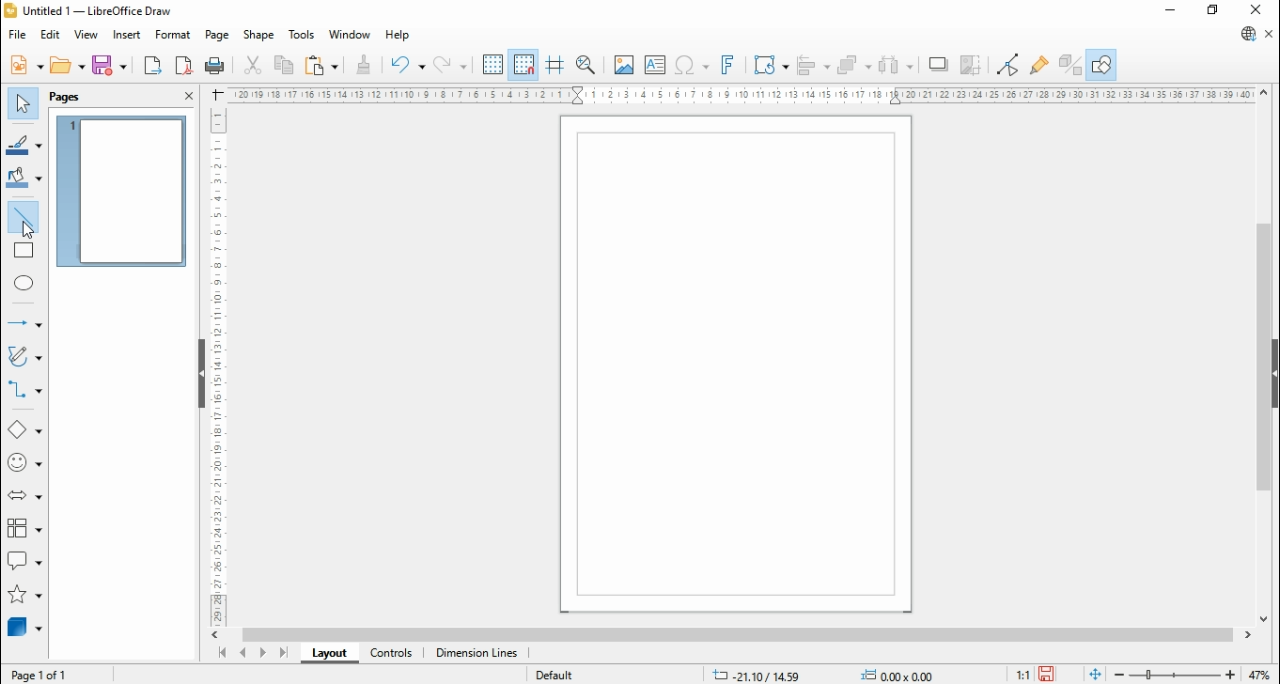  What do you see at coordinates (254, 66) in the screenshot?
I see `cut` at bounding box center [254, 66].